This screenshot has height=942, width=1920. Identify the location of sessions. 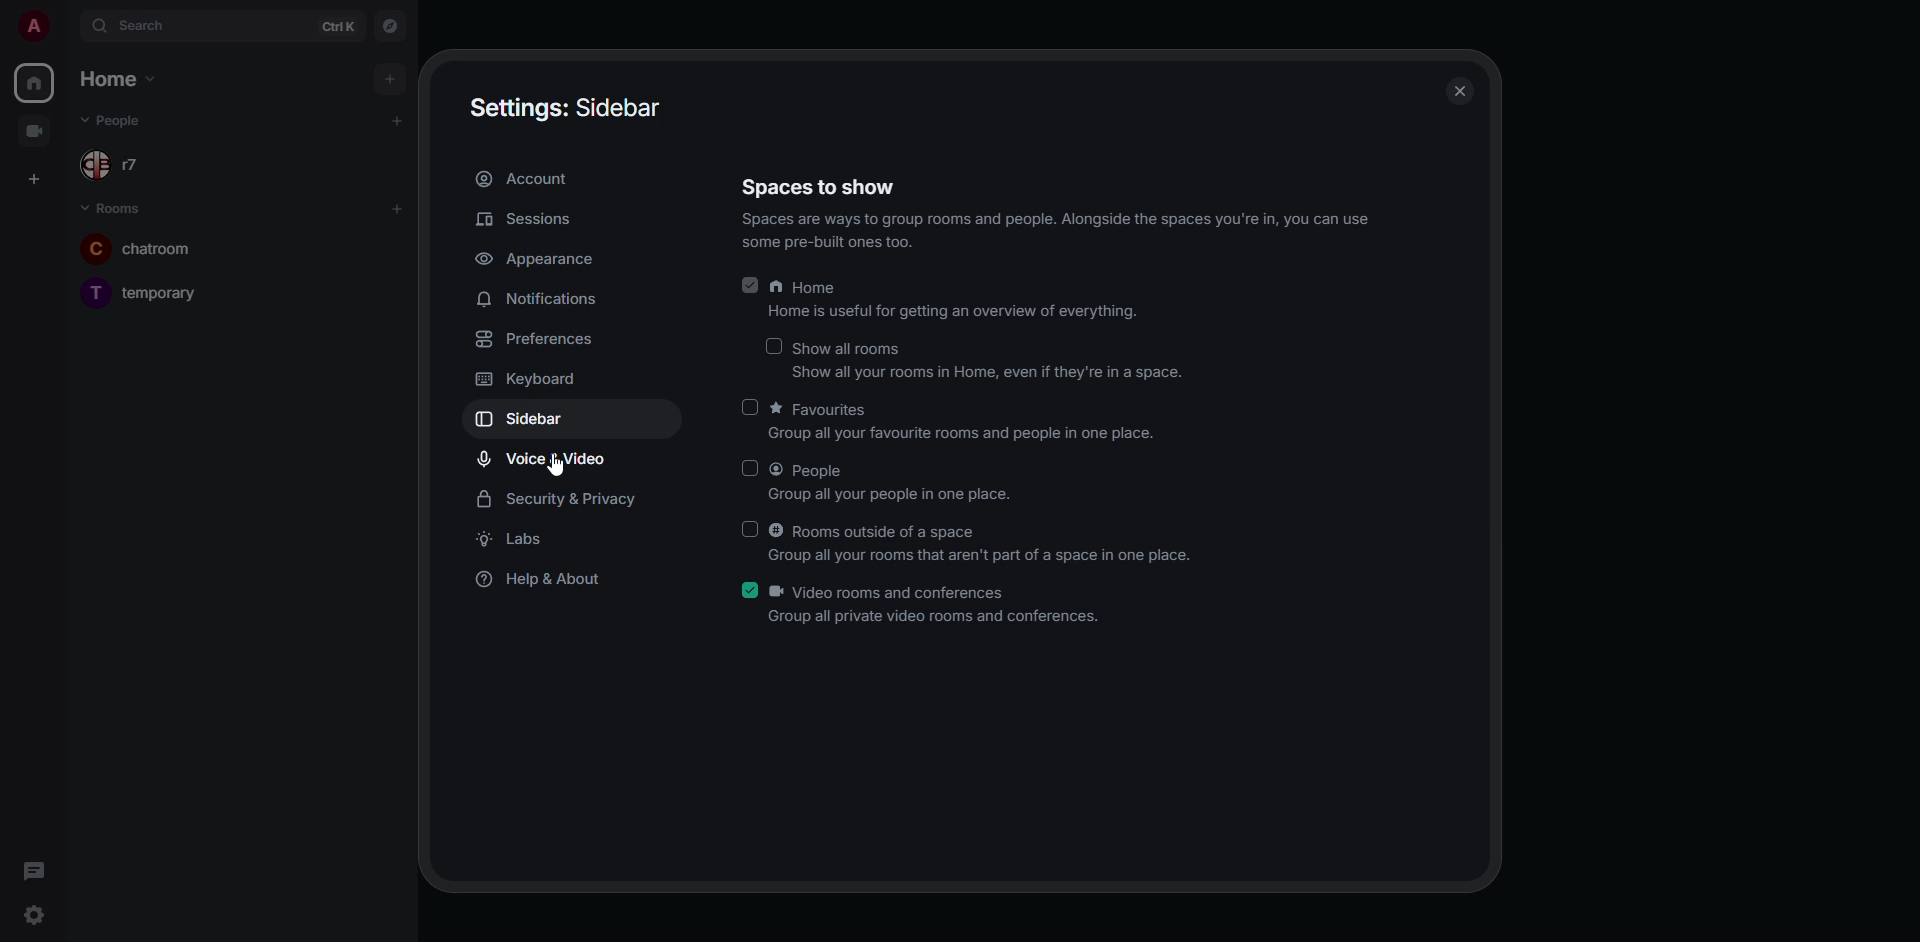
(529, 221).